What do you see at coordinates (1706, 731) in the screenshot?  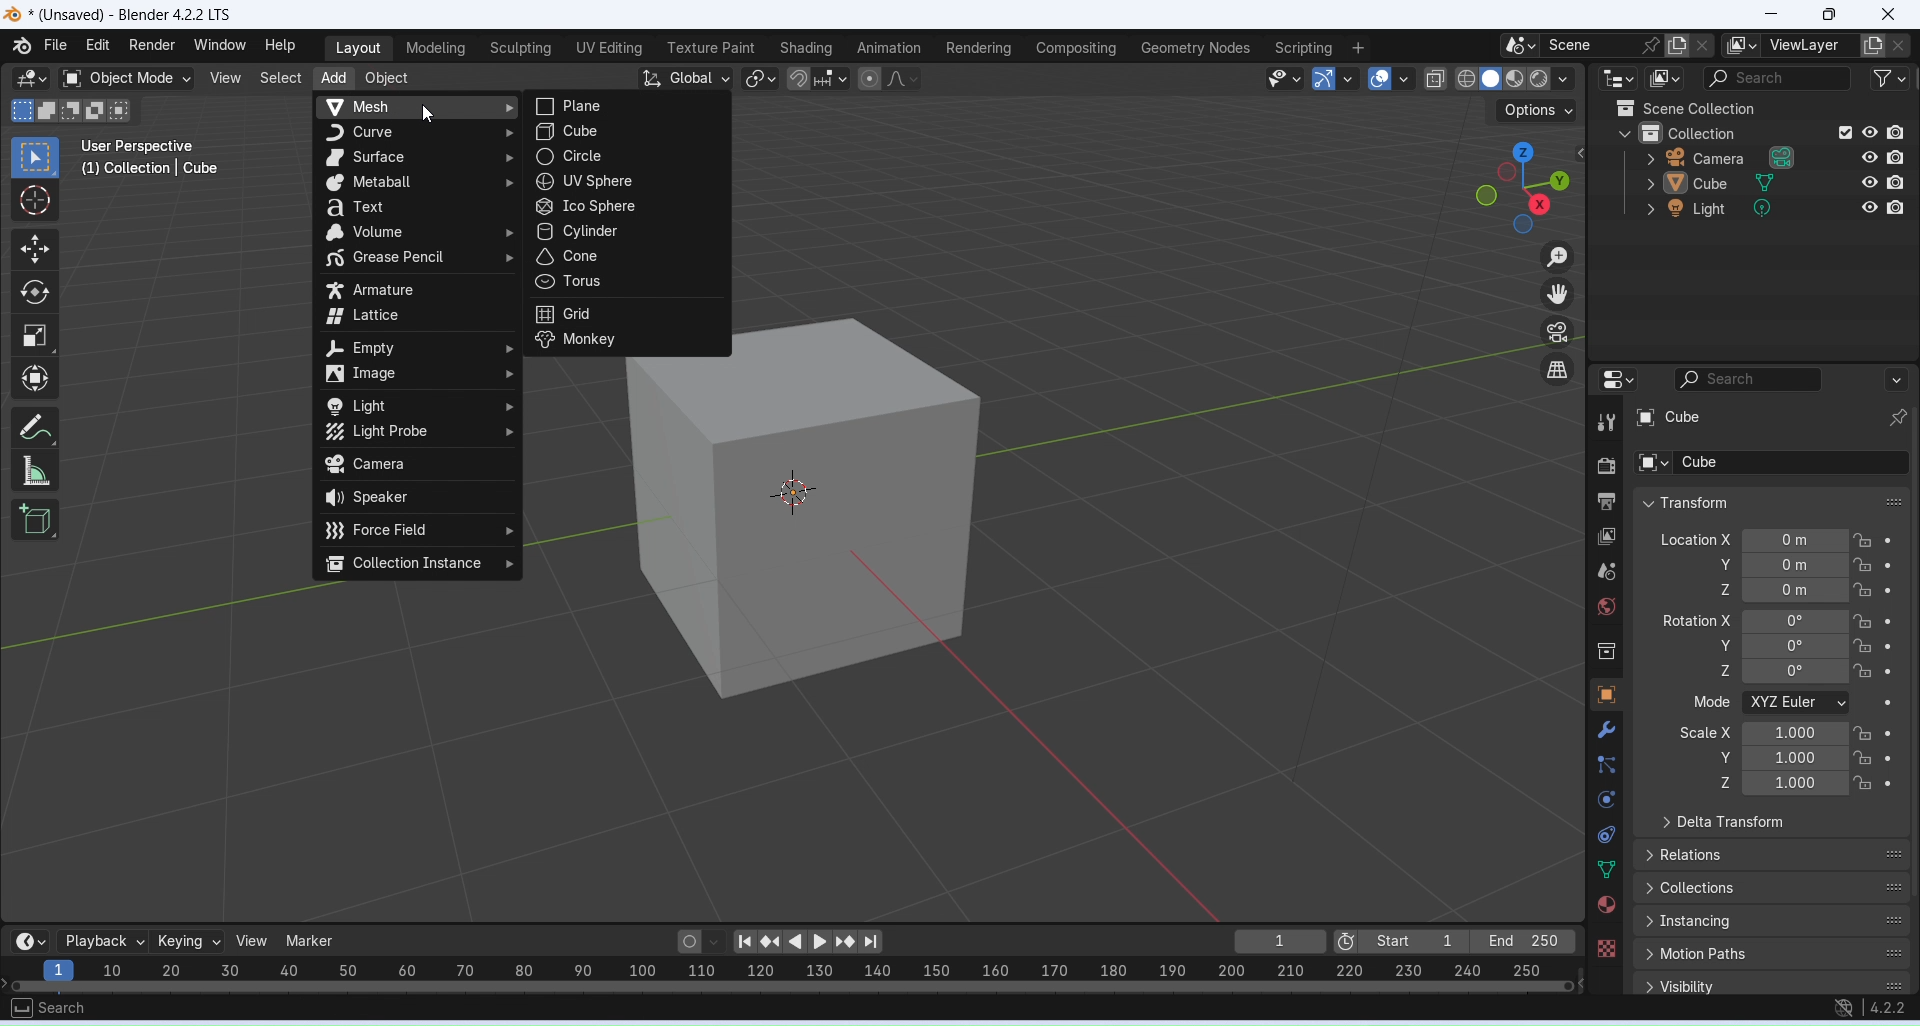 I see `Scale  X` at bounding box center [1706, 731].